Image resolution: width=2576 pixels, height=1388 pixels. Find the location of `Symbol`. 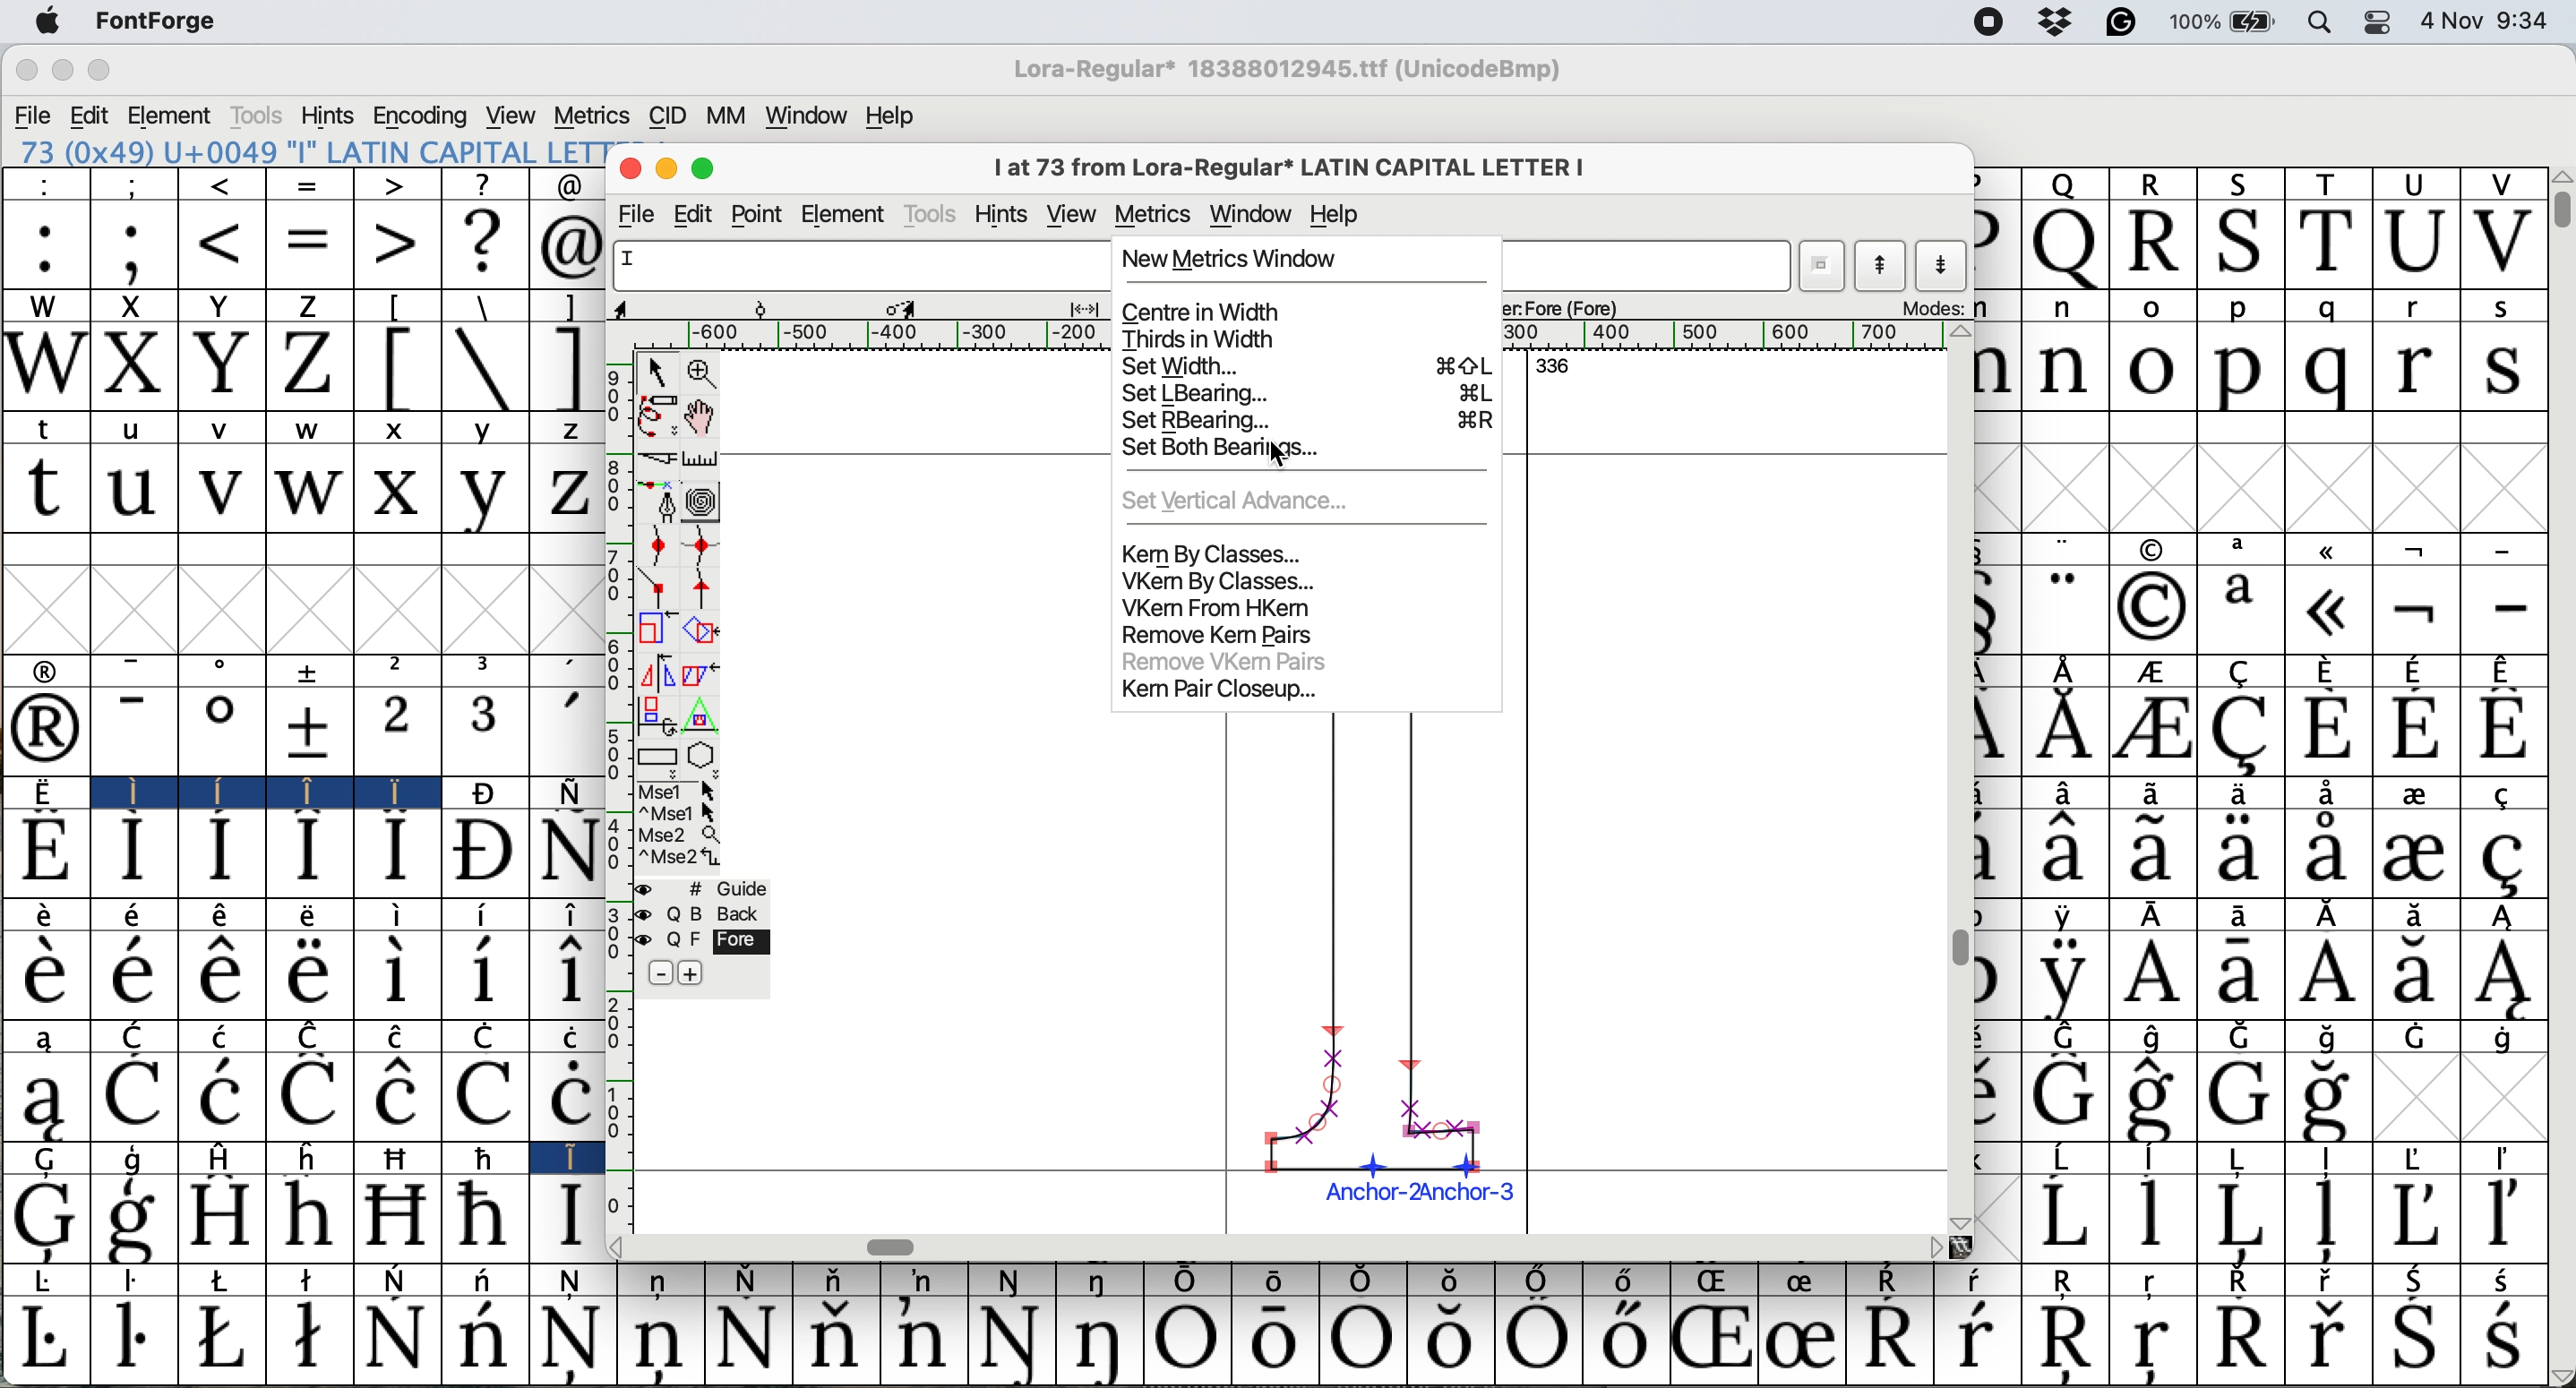

Symbol is located at coordinates (571, 790).